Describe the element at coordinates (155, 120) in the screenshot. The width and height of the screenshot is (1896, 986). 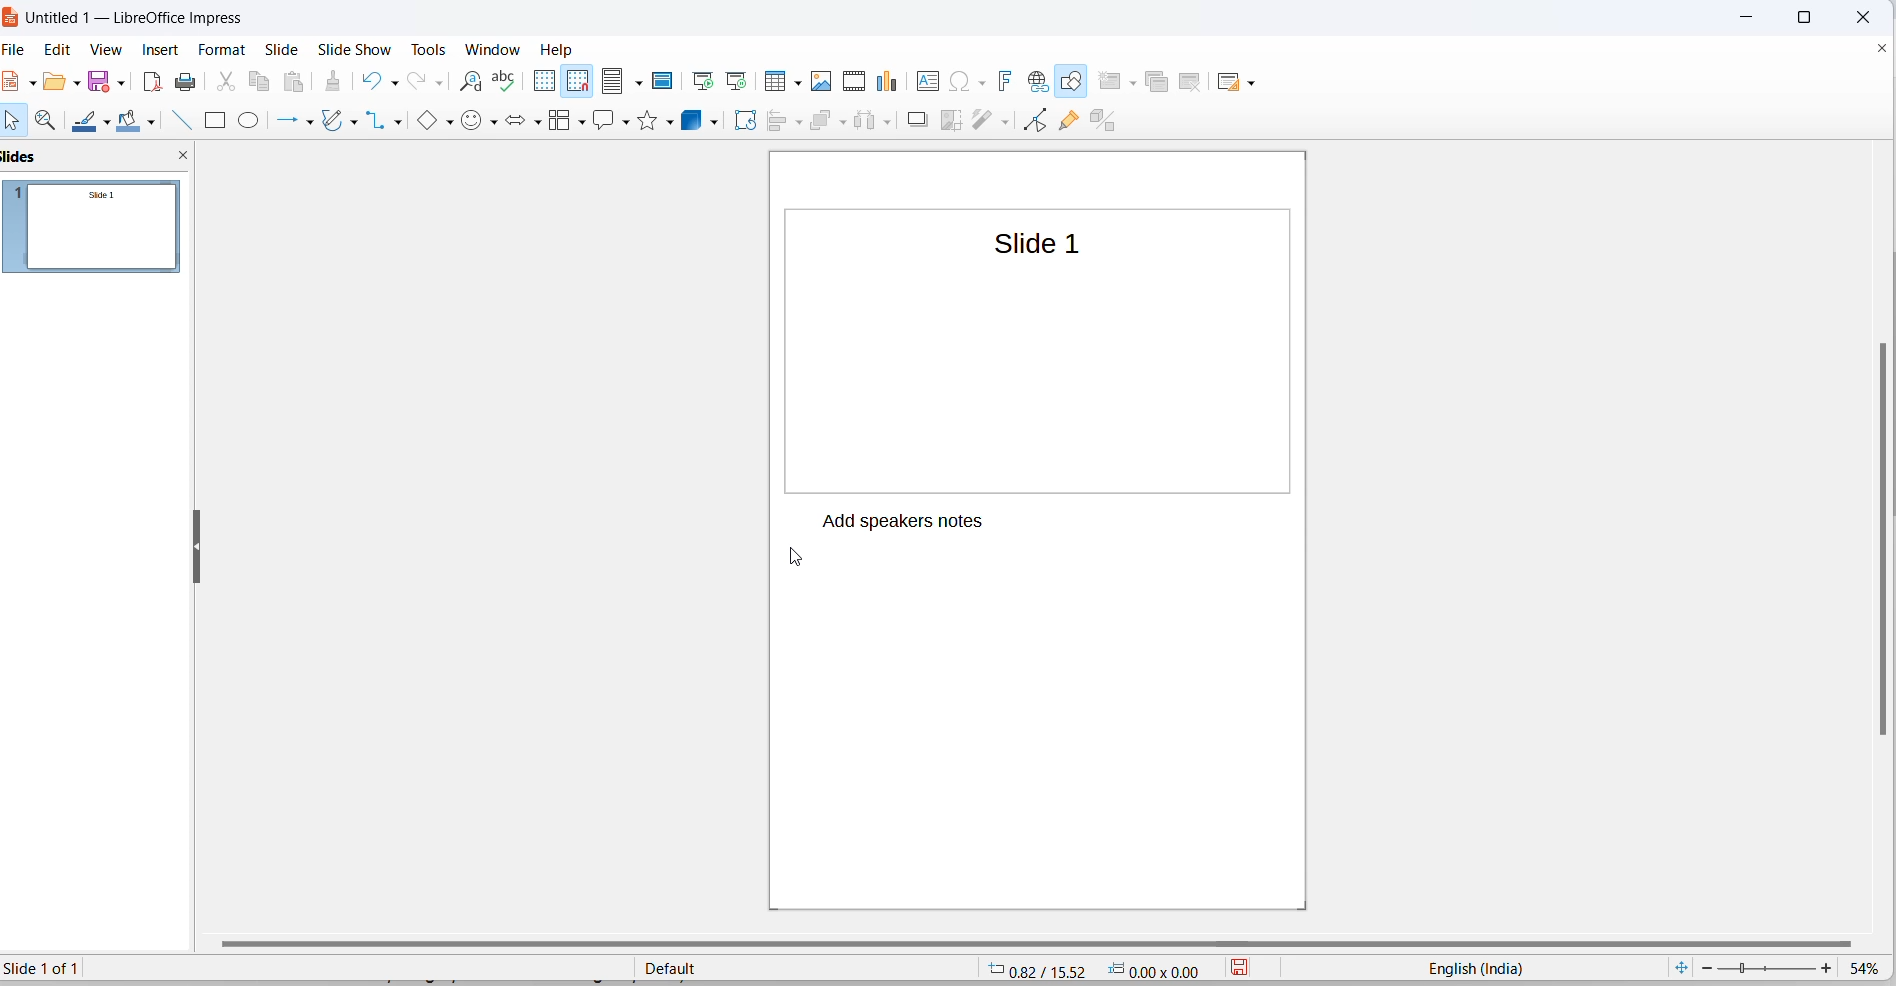
I see `fill color options` at that location.